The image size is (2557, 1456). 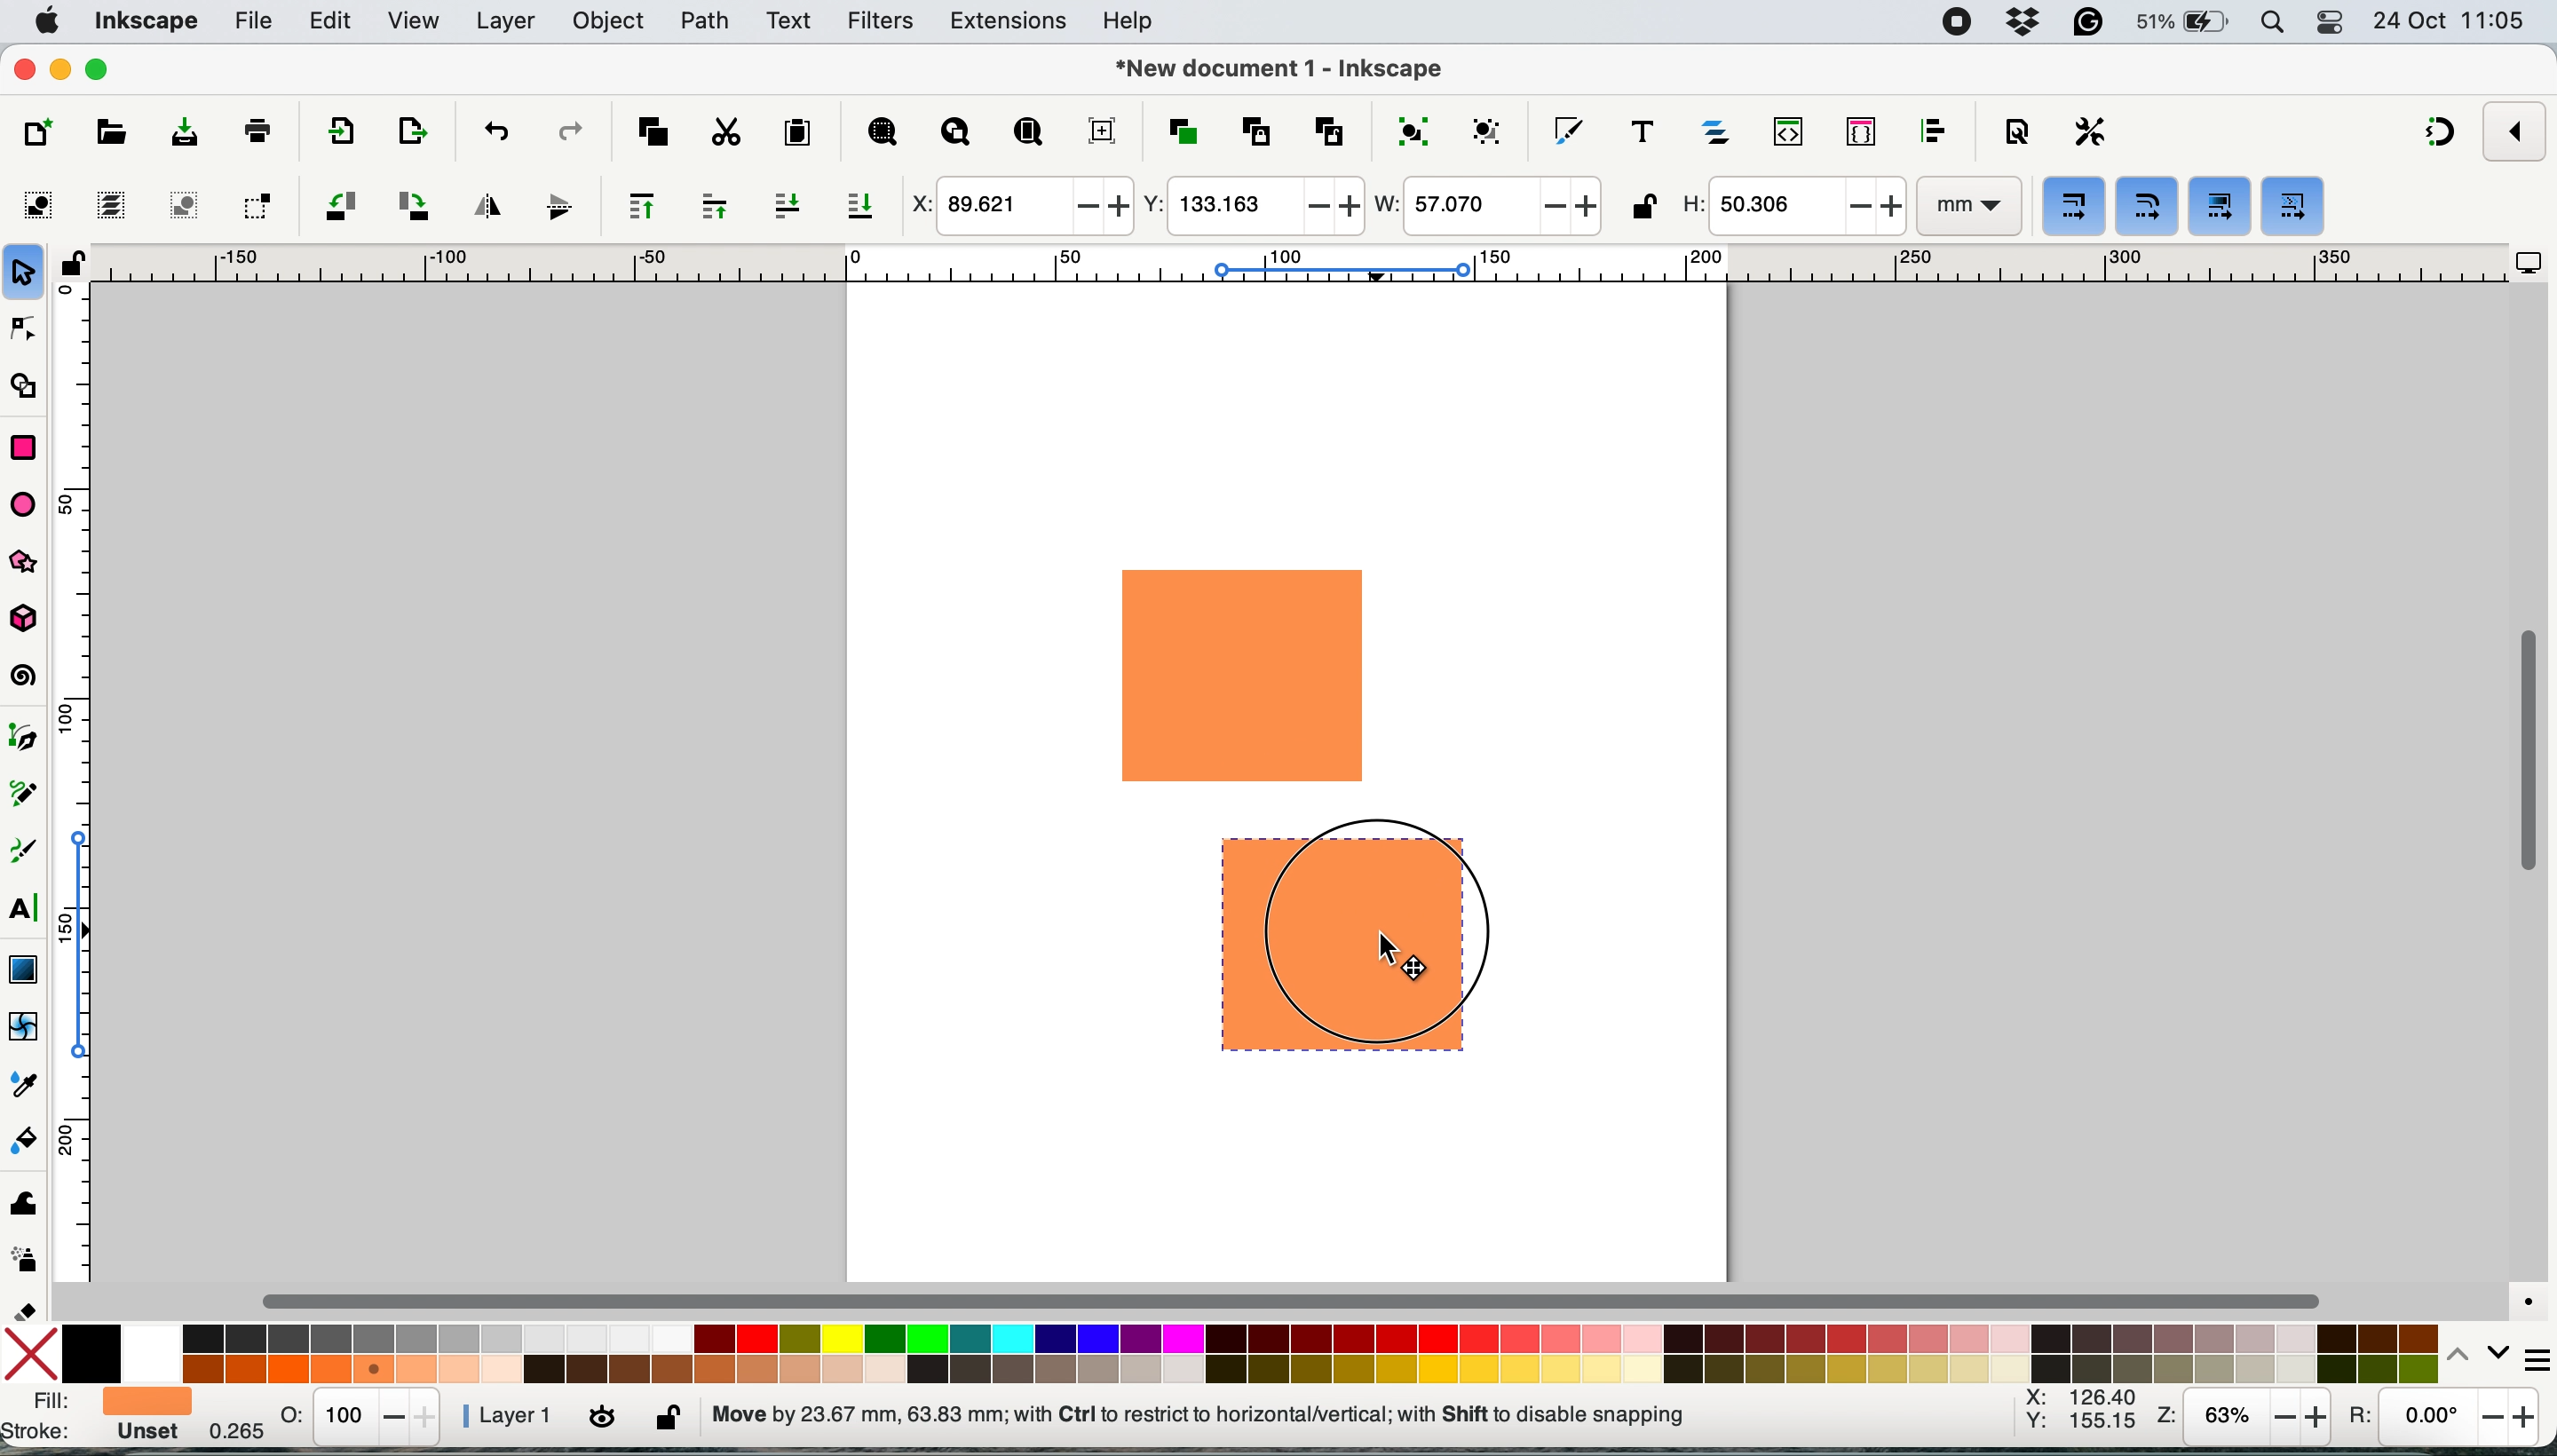 What do you see at coordinates (251, 22) in the screenshot?
I see `file` at bounding box center [251, 22].